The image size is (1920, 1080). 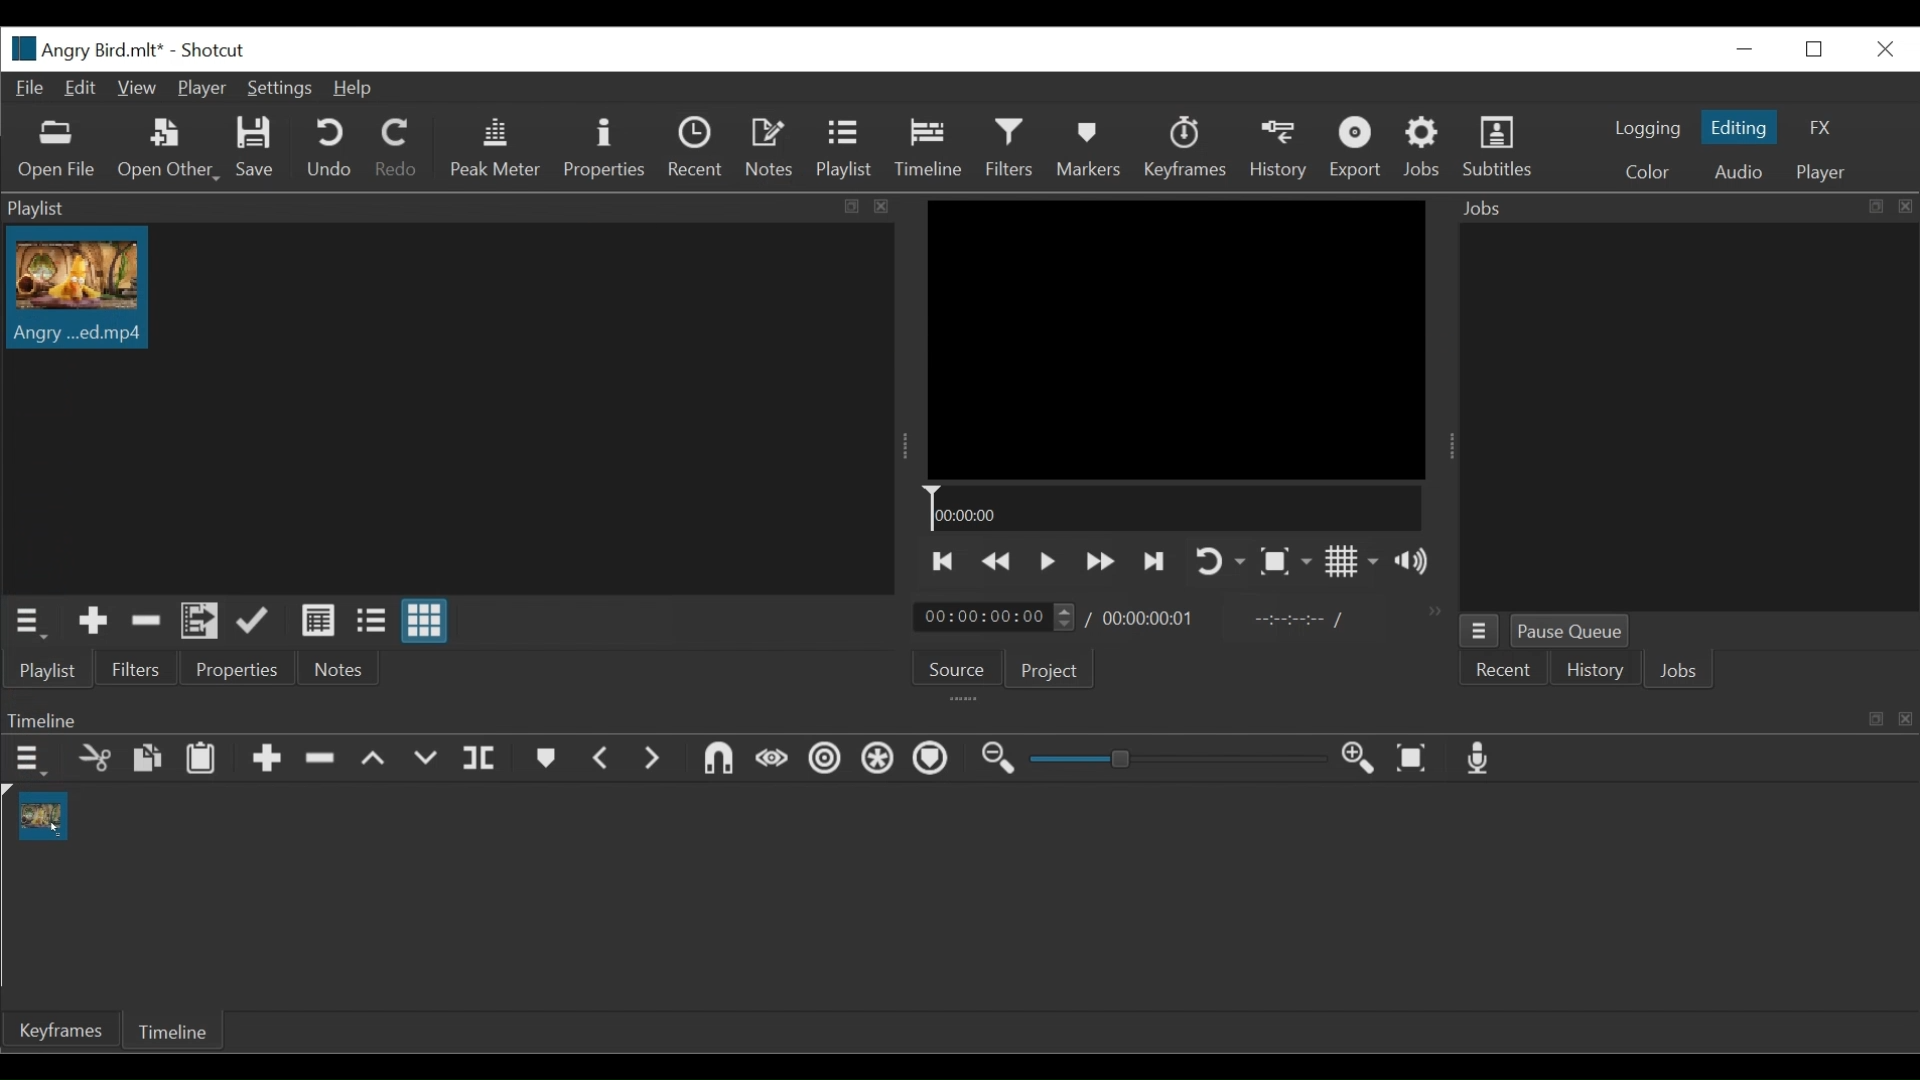 What do you see at coordinates (169, 151) in the screenshot?
I see `Open Other` at bounding box center [169, 151].